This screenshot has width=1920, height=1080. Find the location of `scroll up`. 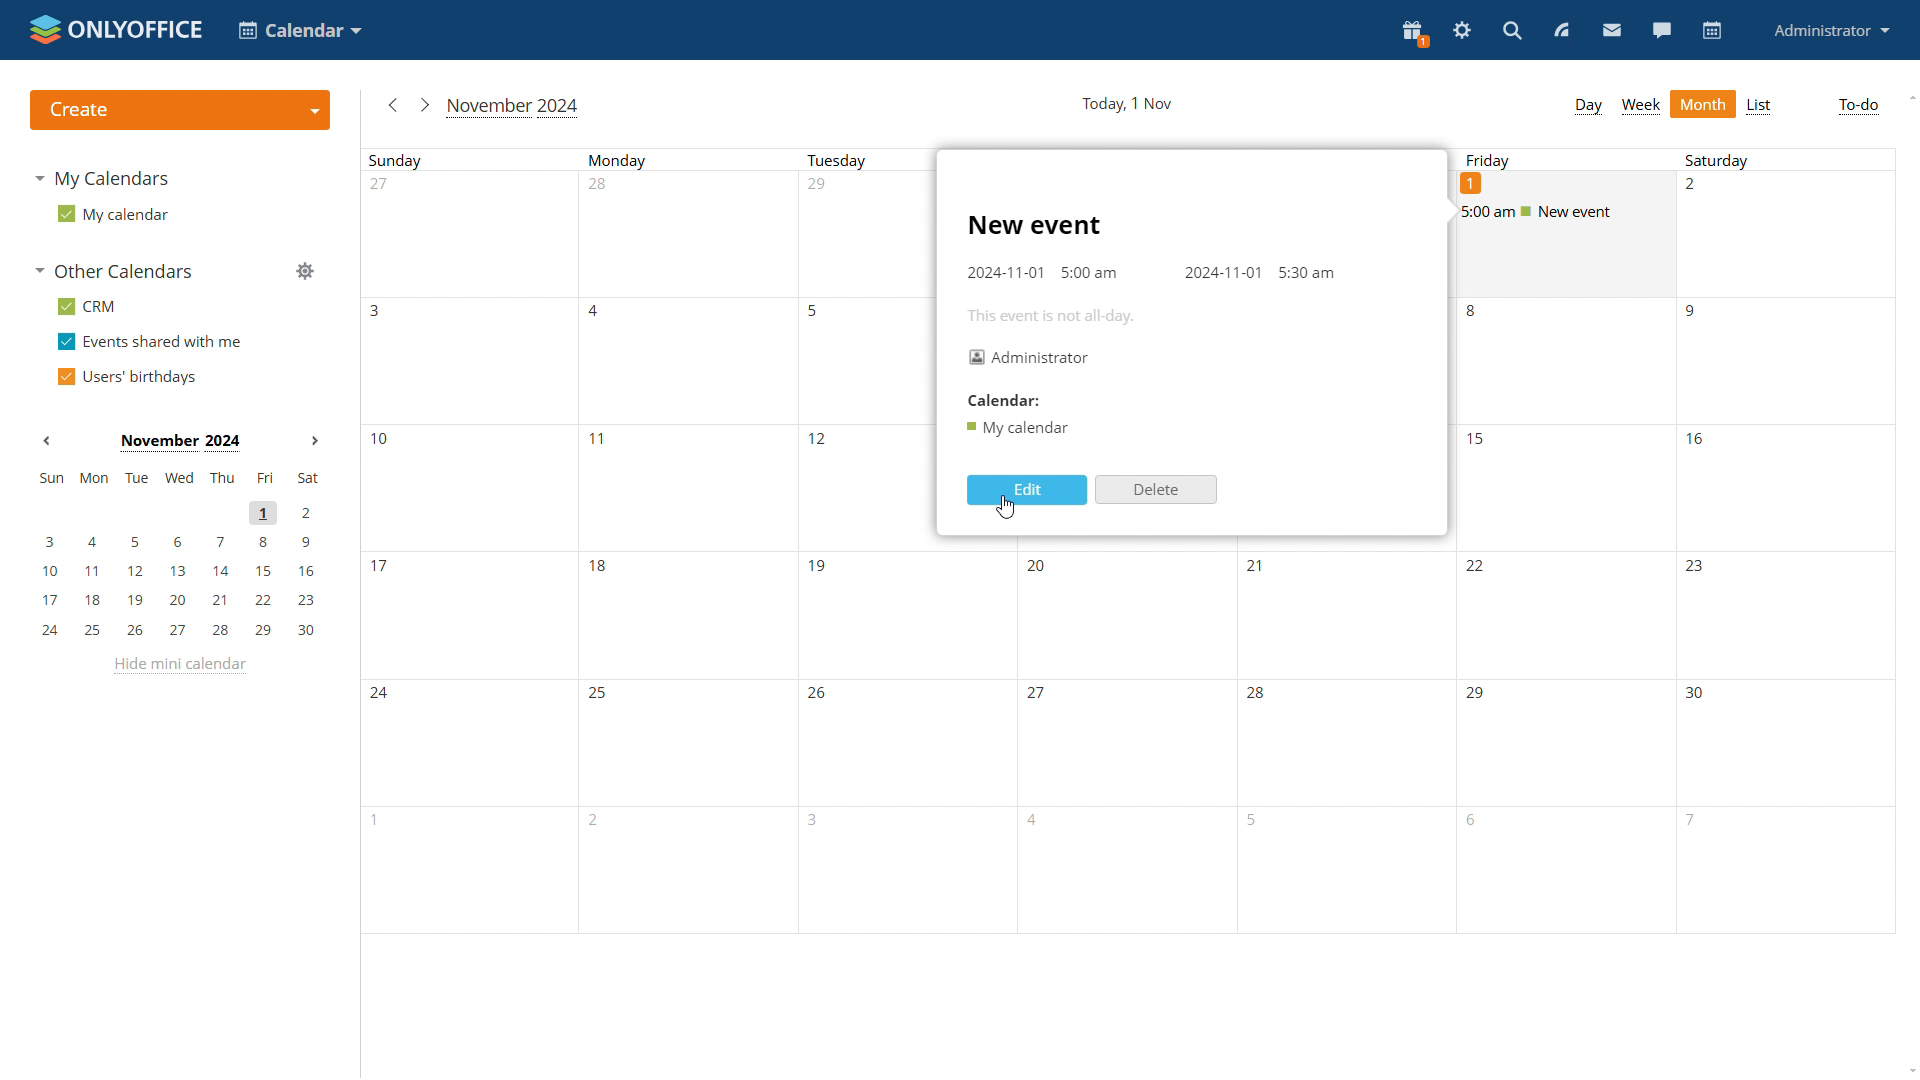

scroll up is located at coordinates (1911, 96).